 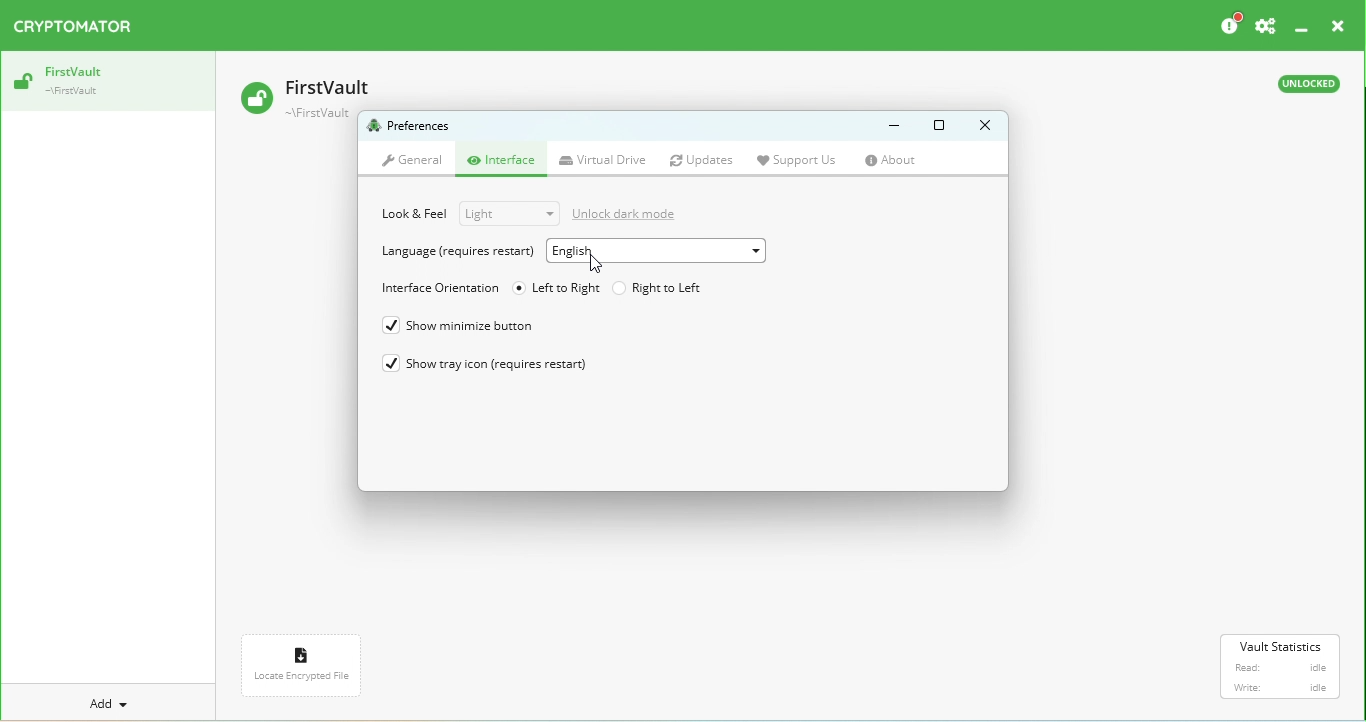 What do you see at coordinates (111, 703) in the screenshot?
I see `Add a new vault` at bounding box center [111, 703].